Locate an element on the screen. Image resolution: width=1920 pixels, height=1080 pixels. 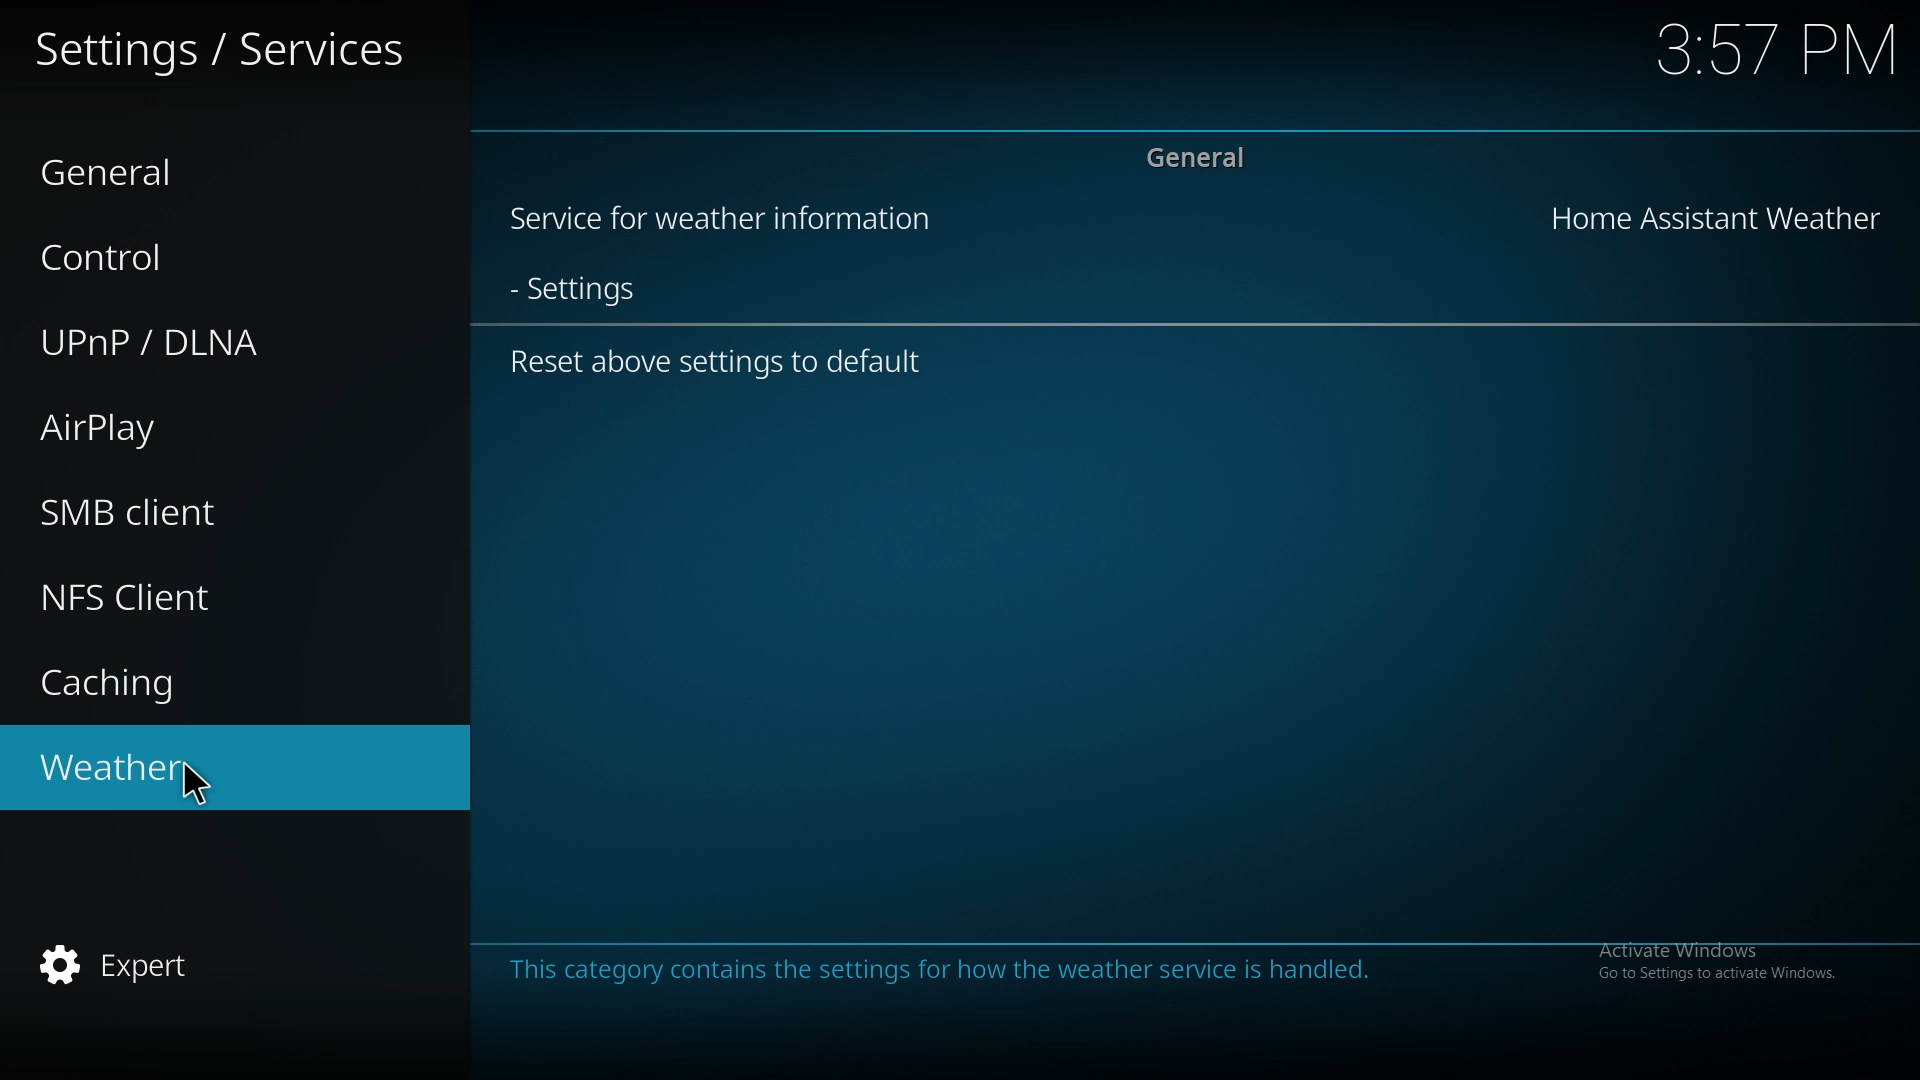
expert is located at coordinates (206, 968).